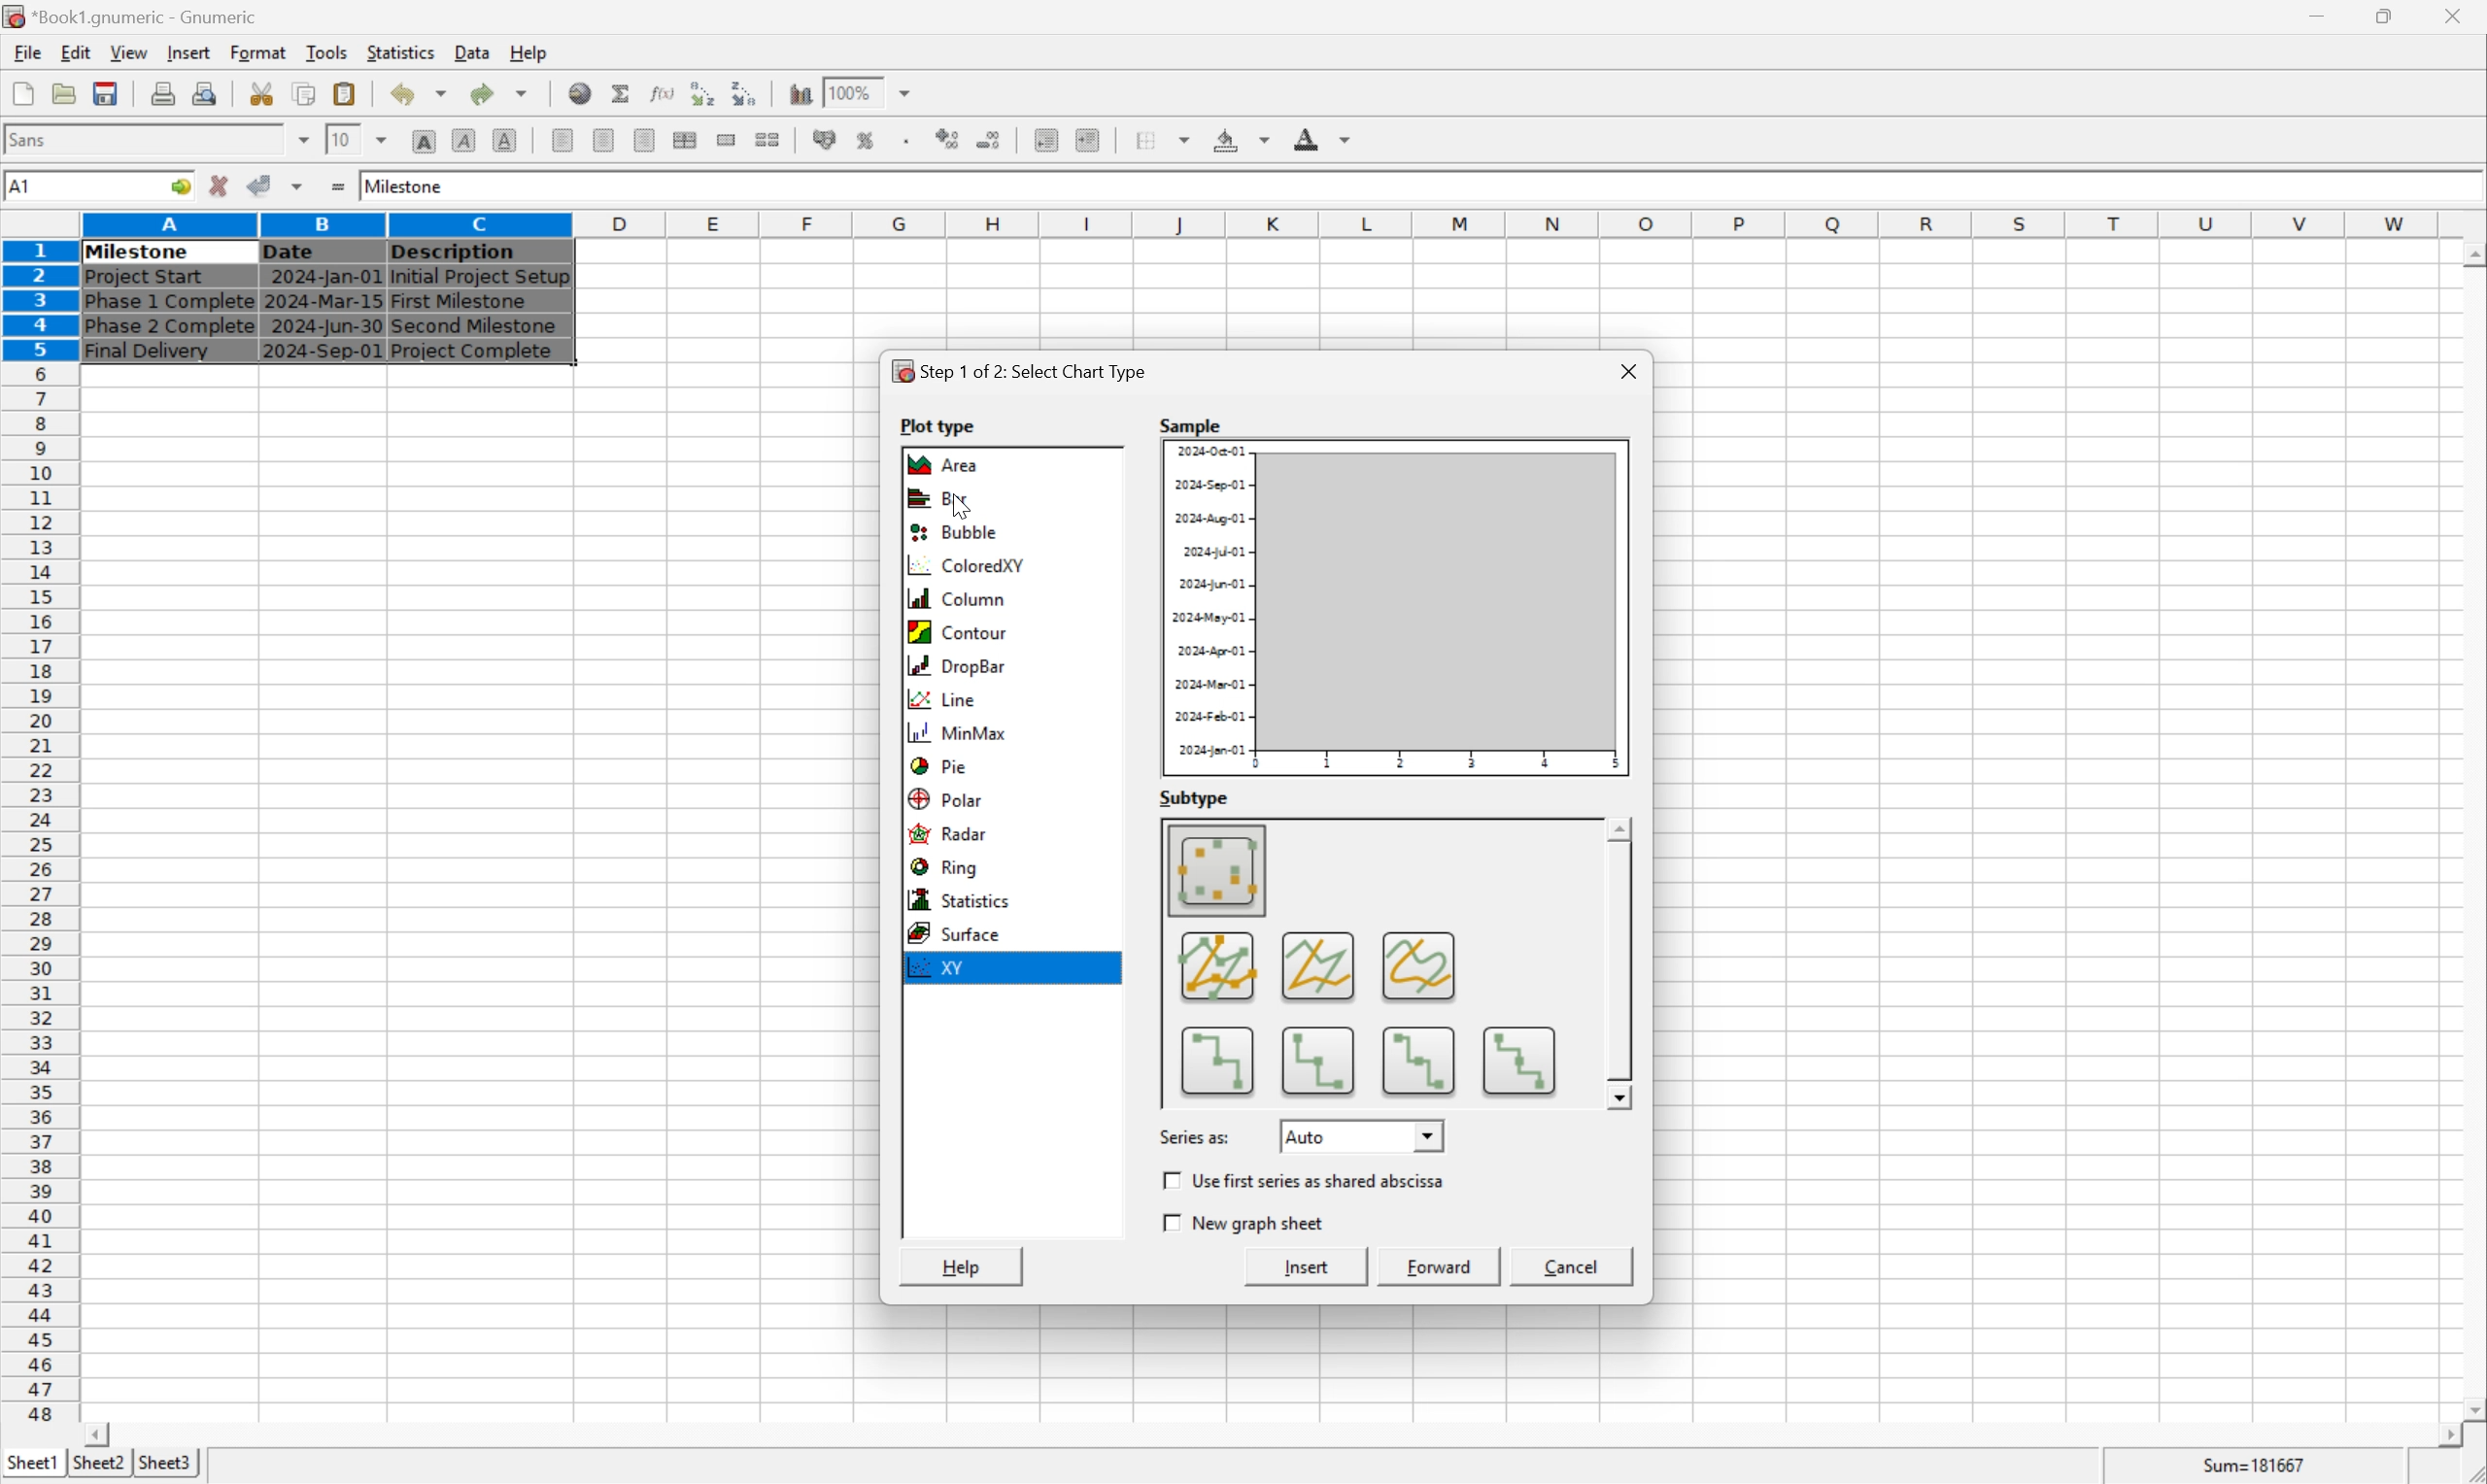  Describe the element at coordinates (911, 140) in the screenshot. I see `Set the format of the selected cells to include a thousands separator` at that location.